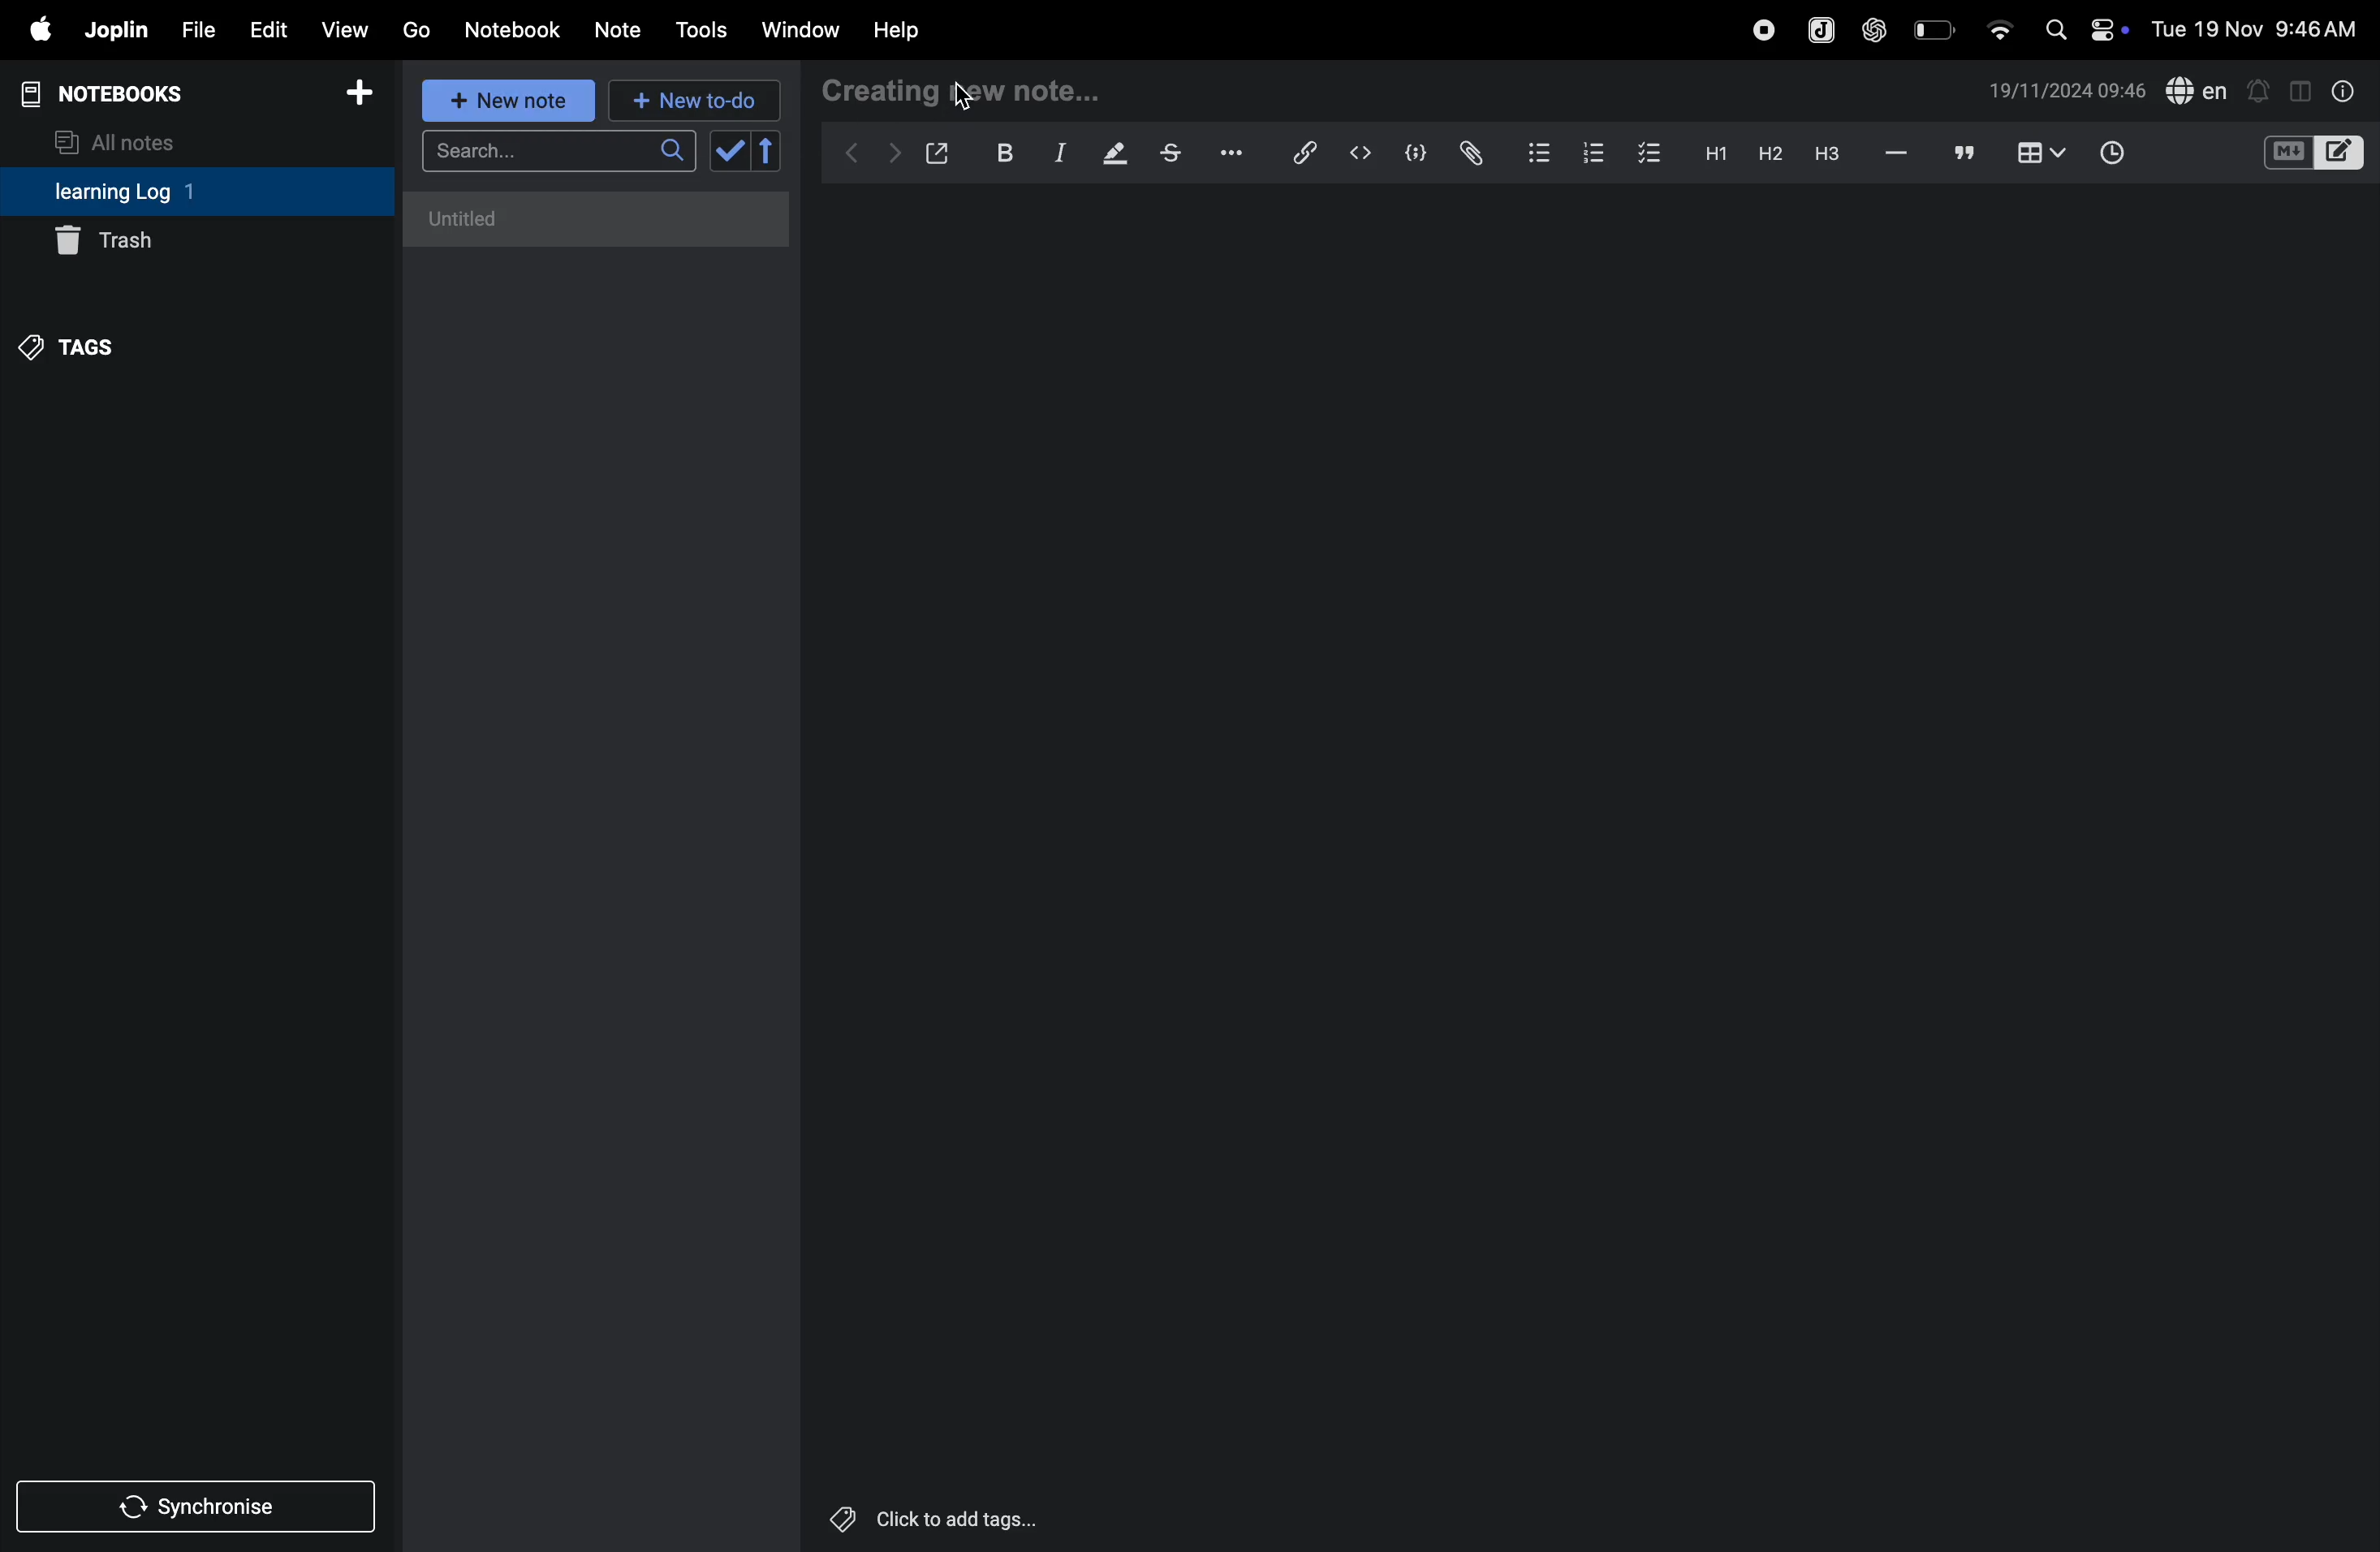  Describe the element at coordinates (265, 29) in the screenshot. I see `edit` at that location.